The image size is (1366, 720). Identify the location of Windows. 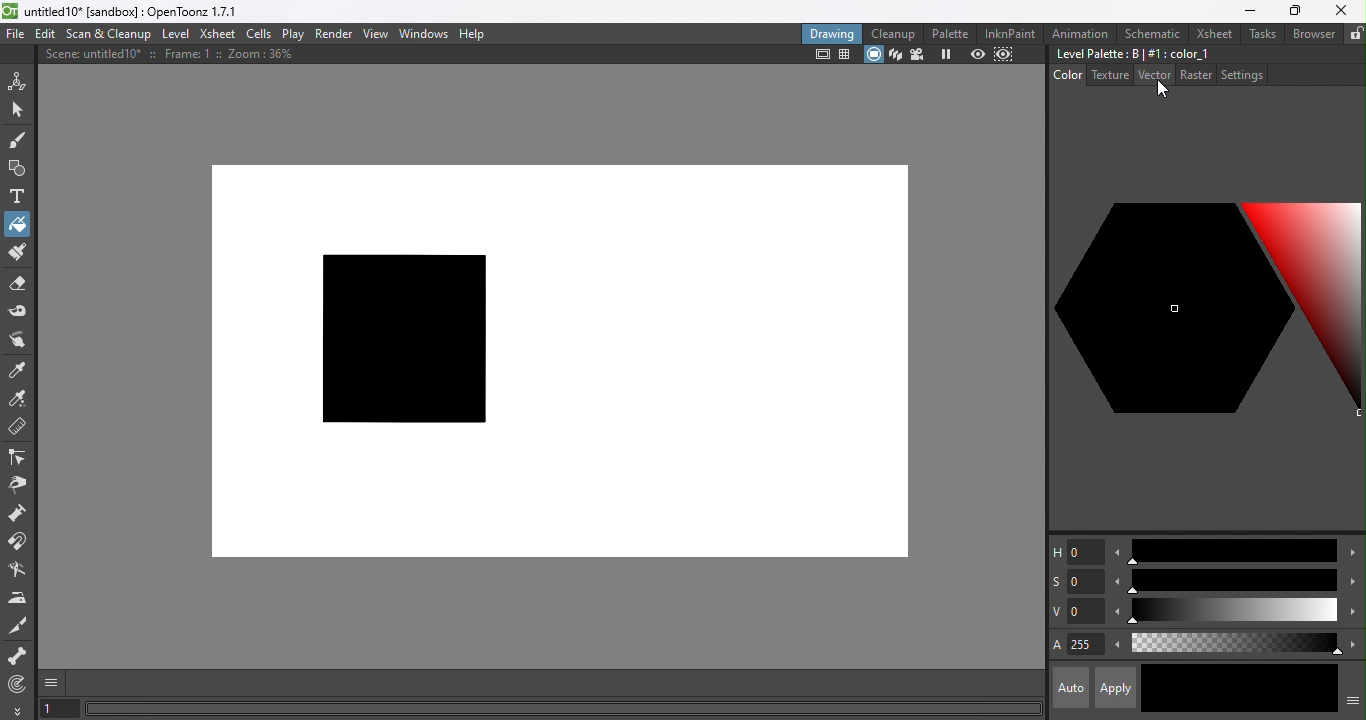
(424, 32).